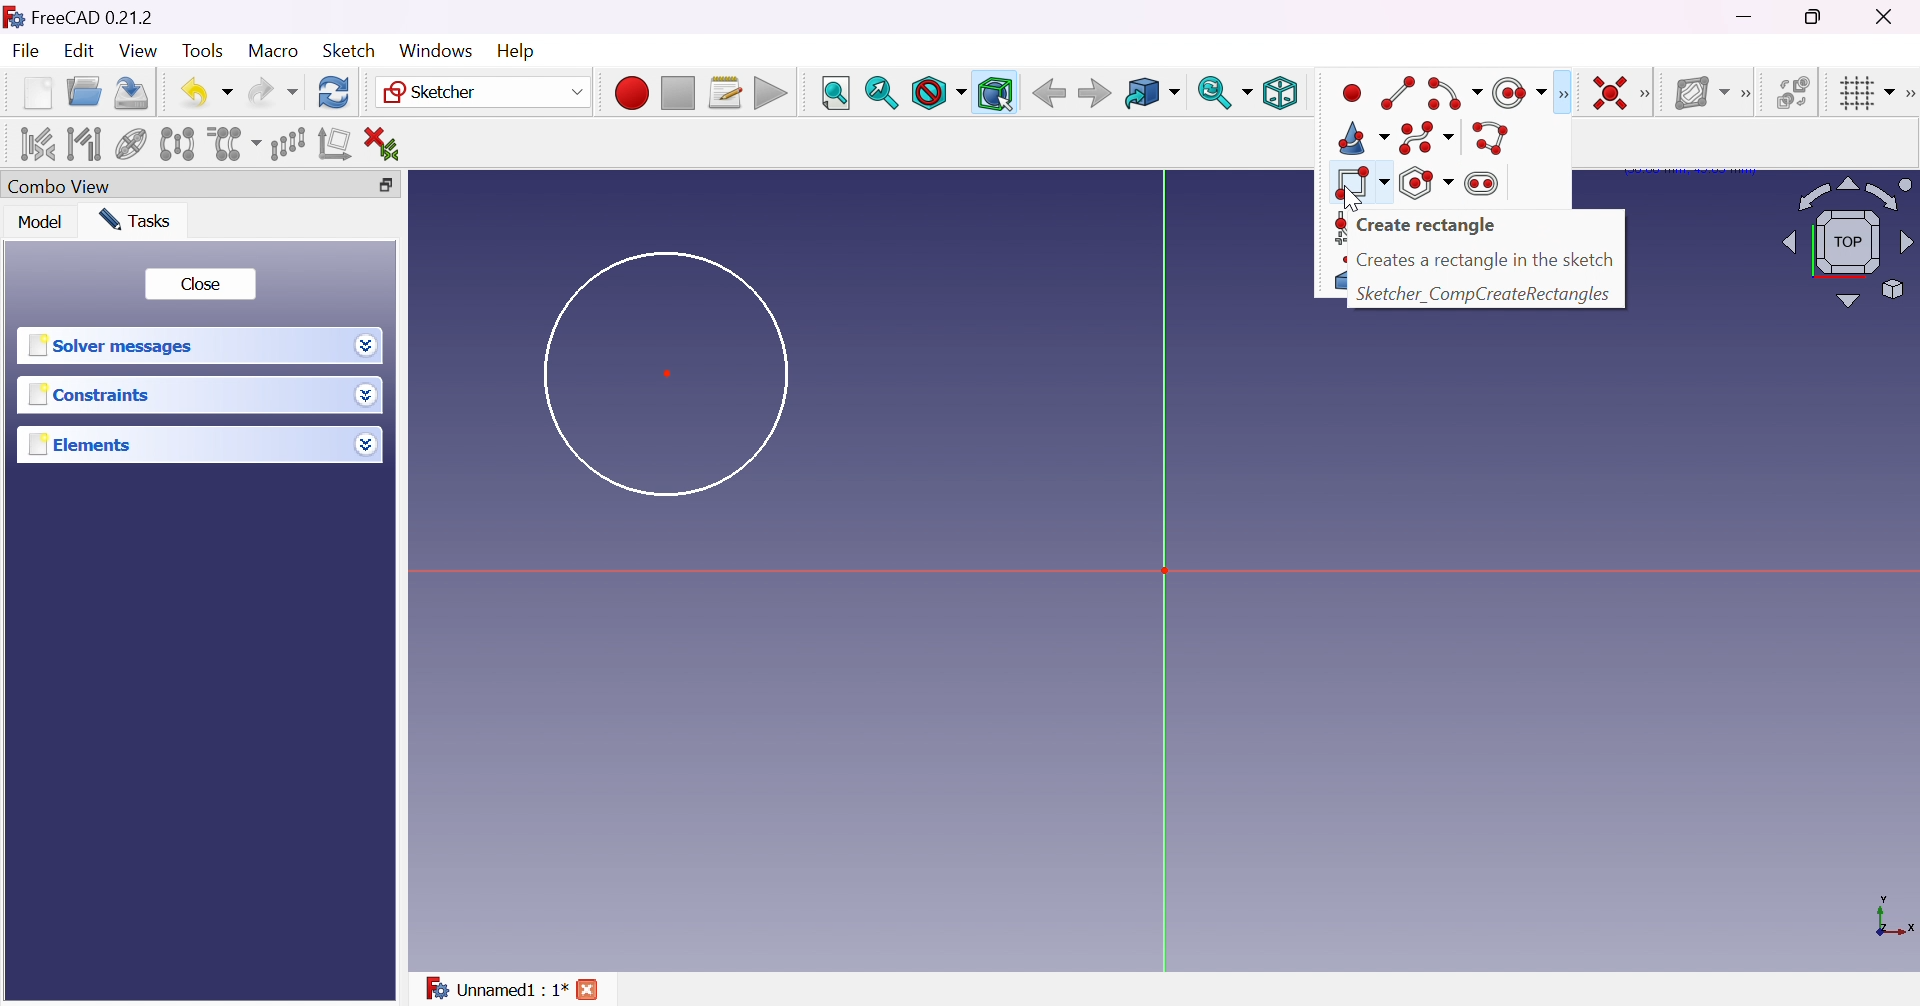  I want to click on File, so click(28, 53).